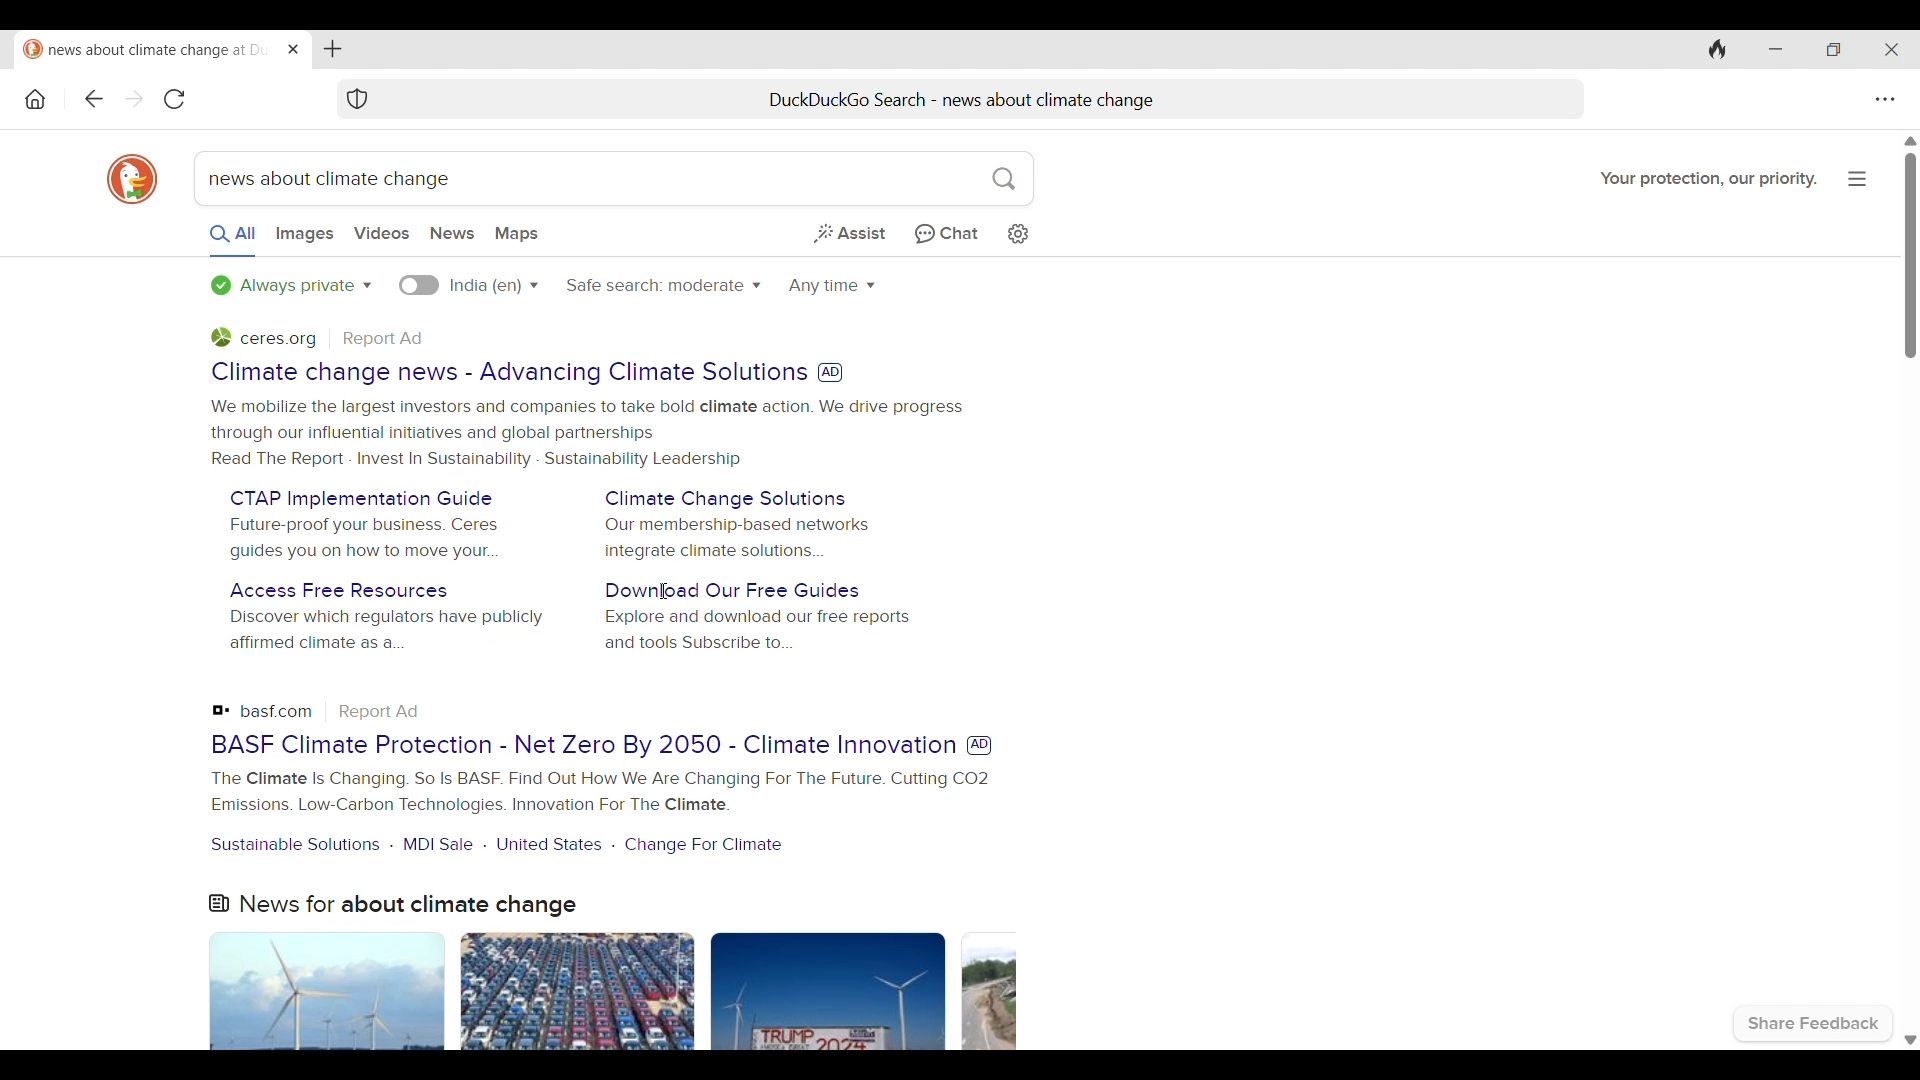 The image size is (1920, 1080). What do you see at coordinates (132, 180) in the screenshot?
I see `DuckDuckGo logo` at bounding box center [132, 180].